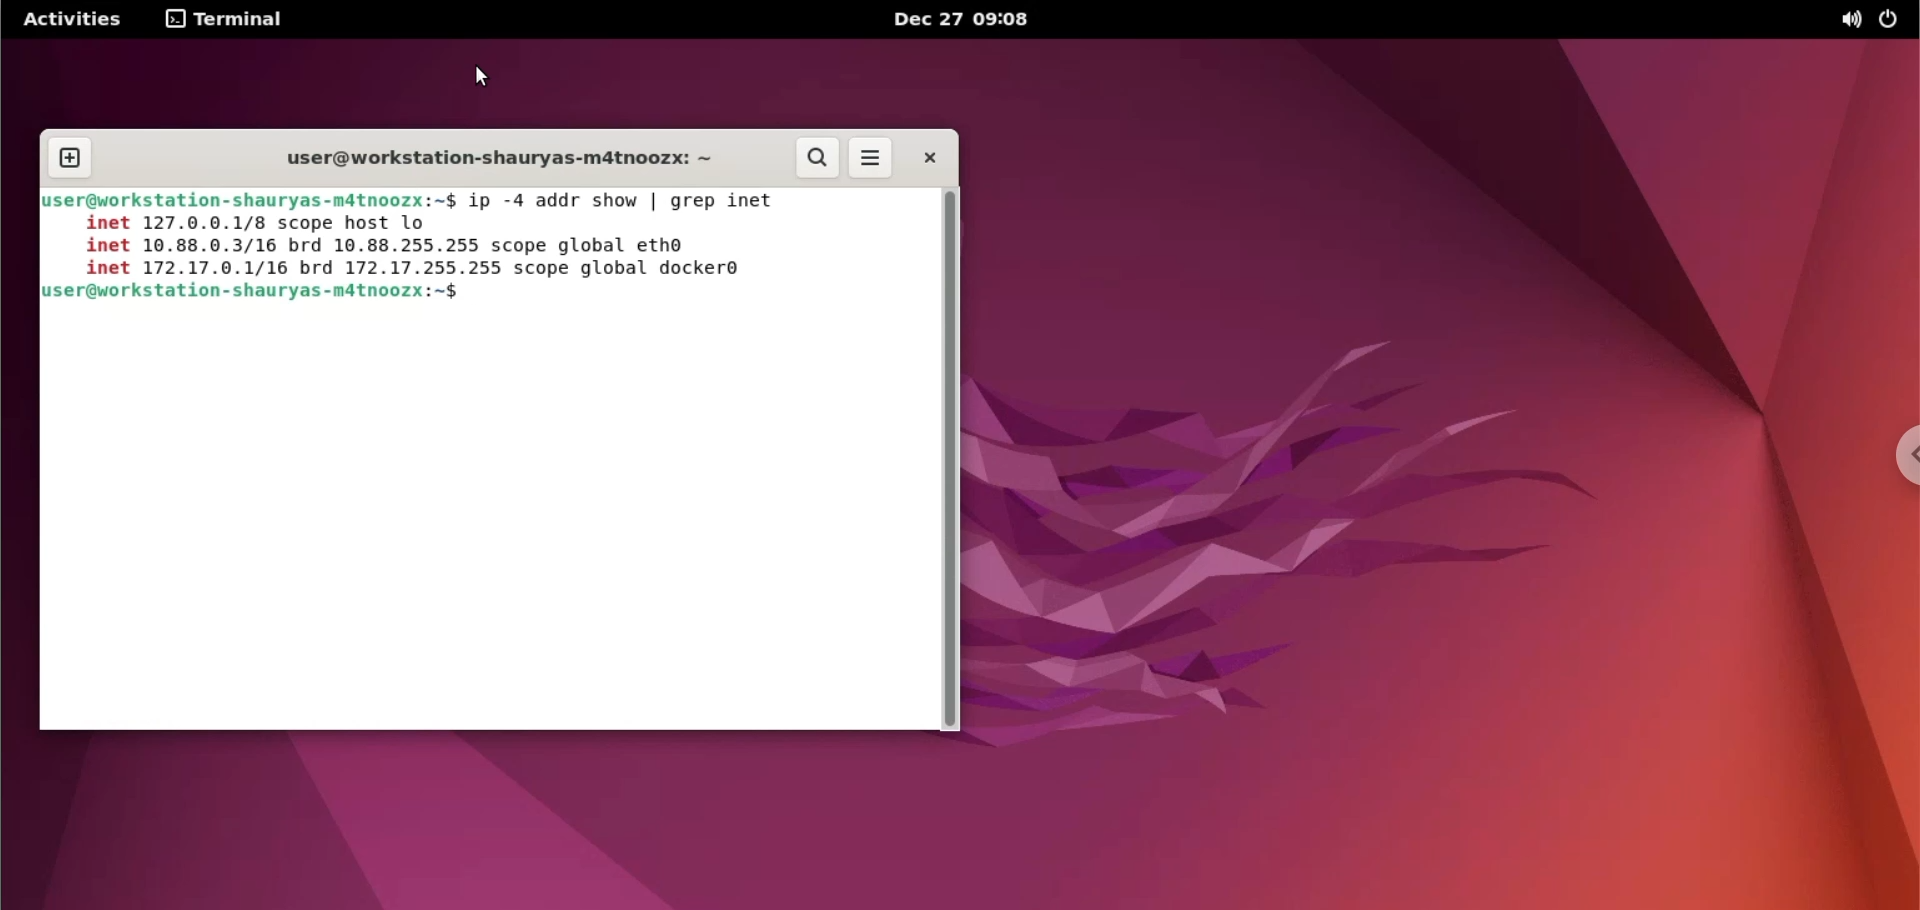 The image size is (1920, 910). I want to click on cursor, so click(483, 76).